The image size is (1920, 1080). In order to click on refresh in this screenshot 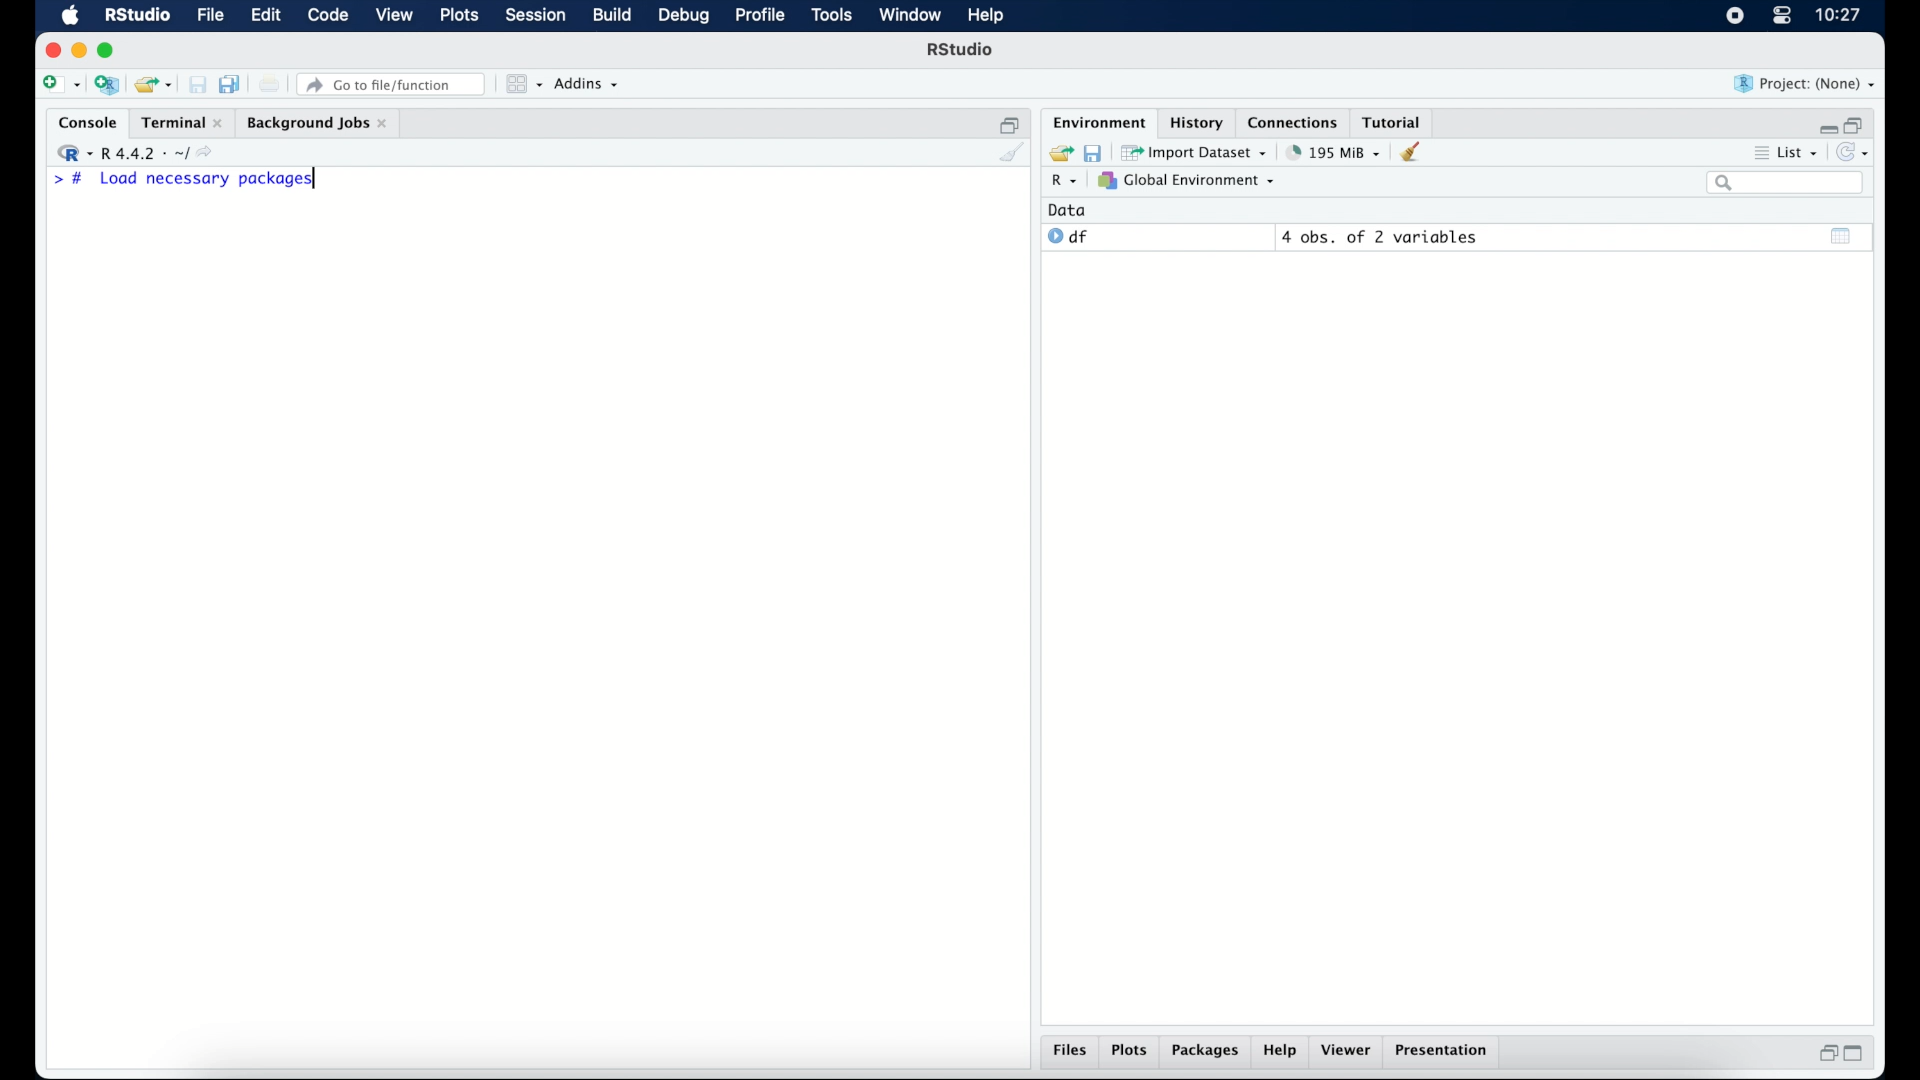, I will do `click(1856, 154)`.